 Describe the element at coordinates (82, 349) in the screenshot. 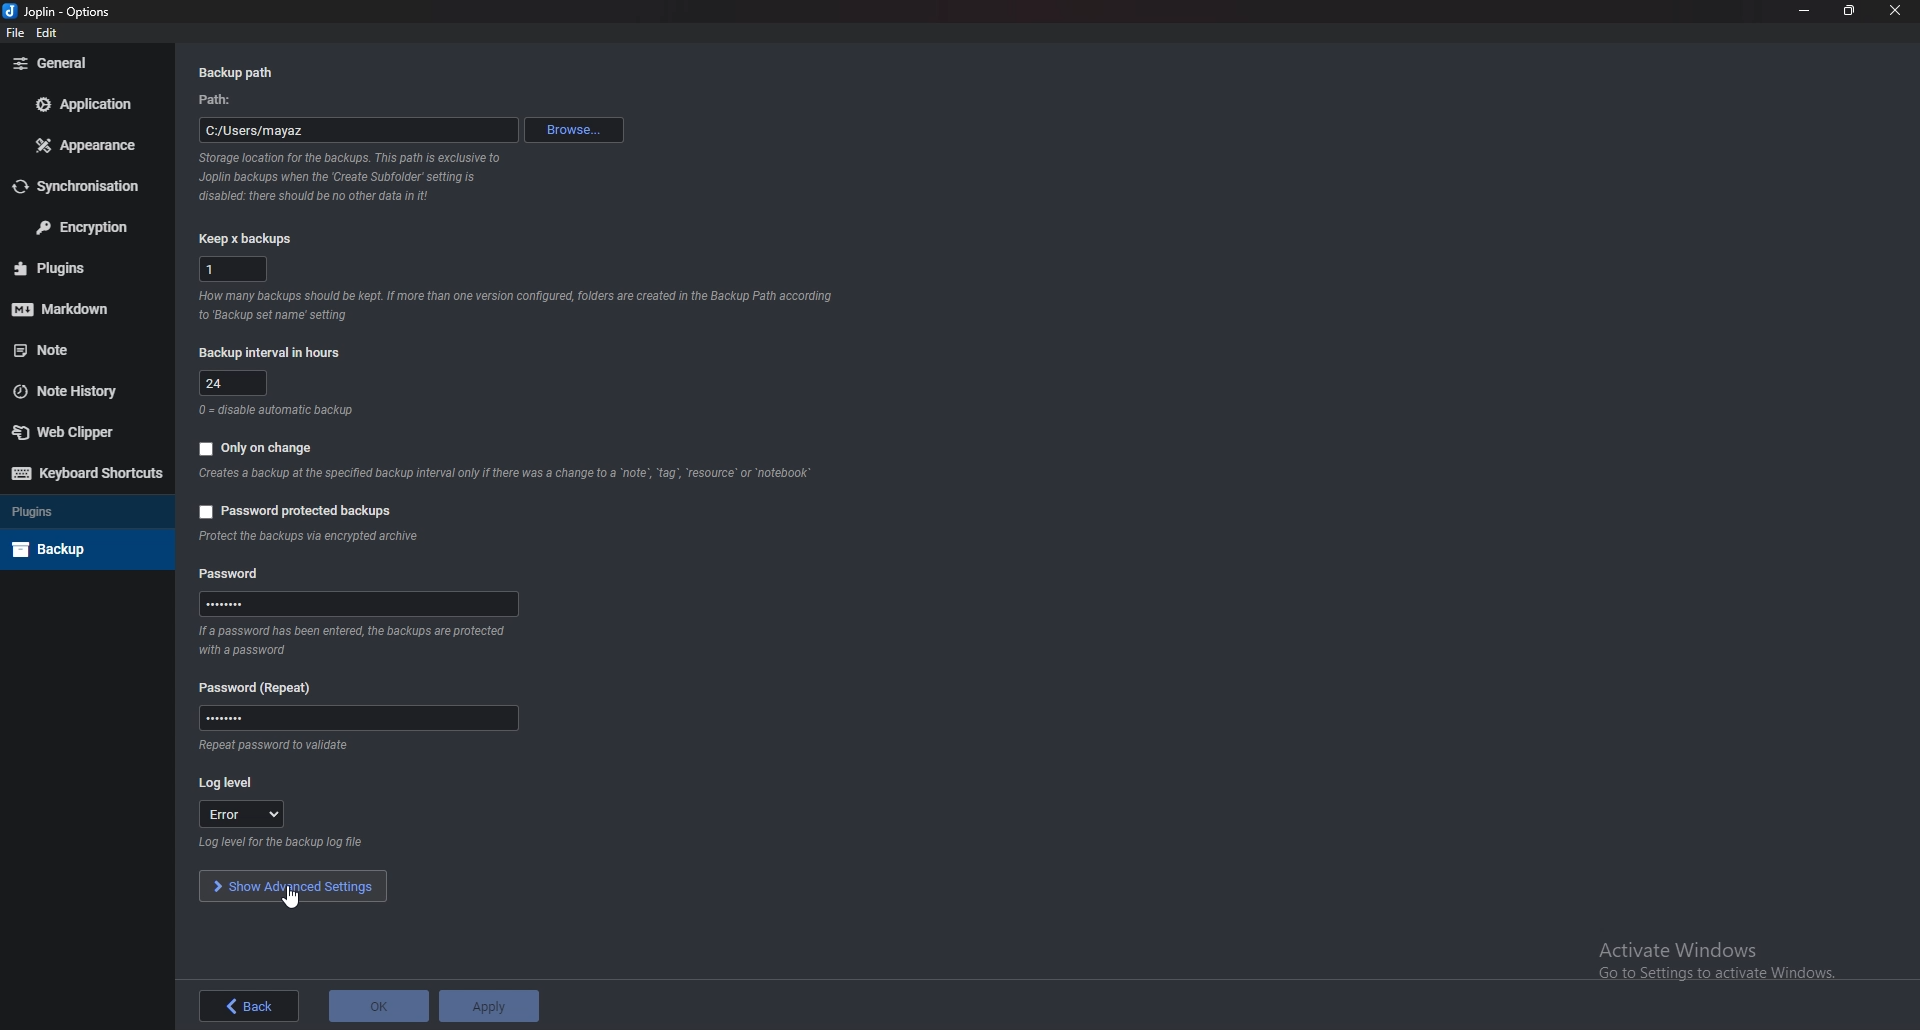

I see `note` at that location.